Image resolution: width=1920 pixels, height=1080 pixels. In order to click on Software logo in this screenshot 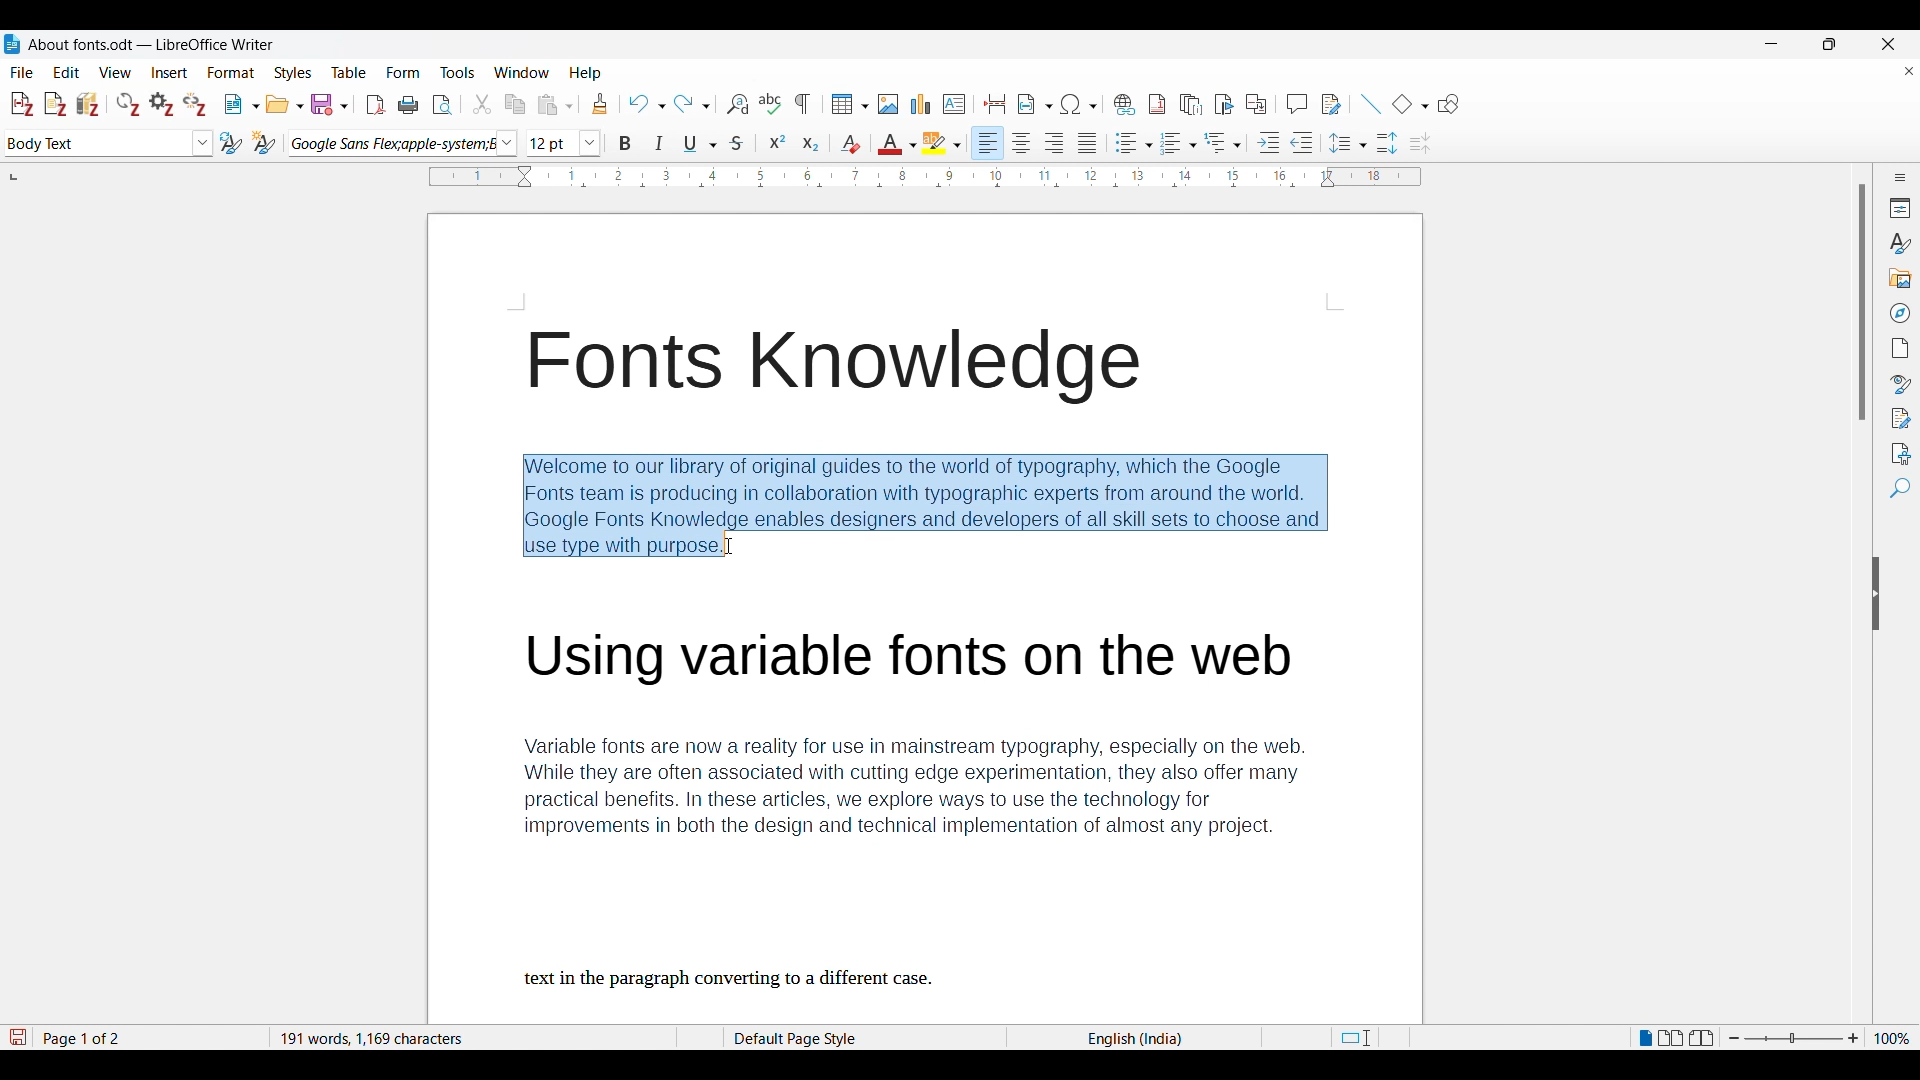, I will do `click(12, 44)`.